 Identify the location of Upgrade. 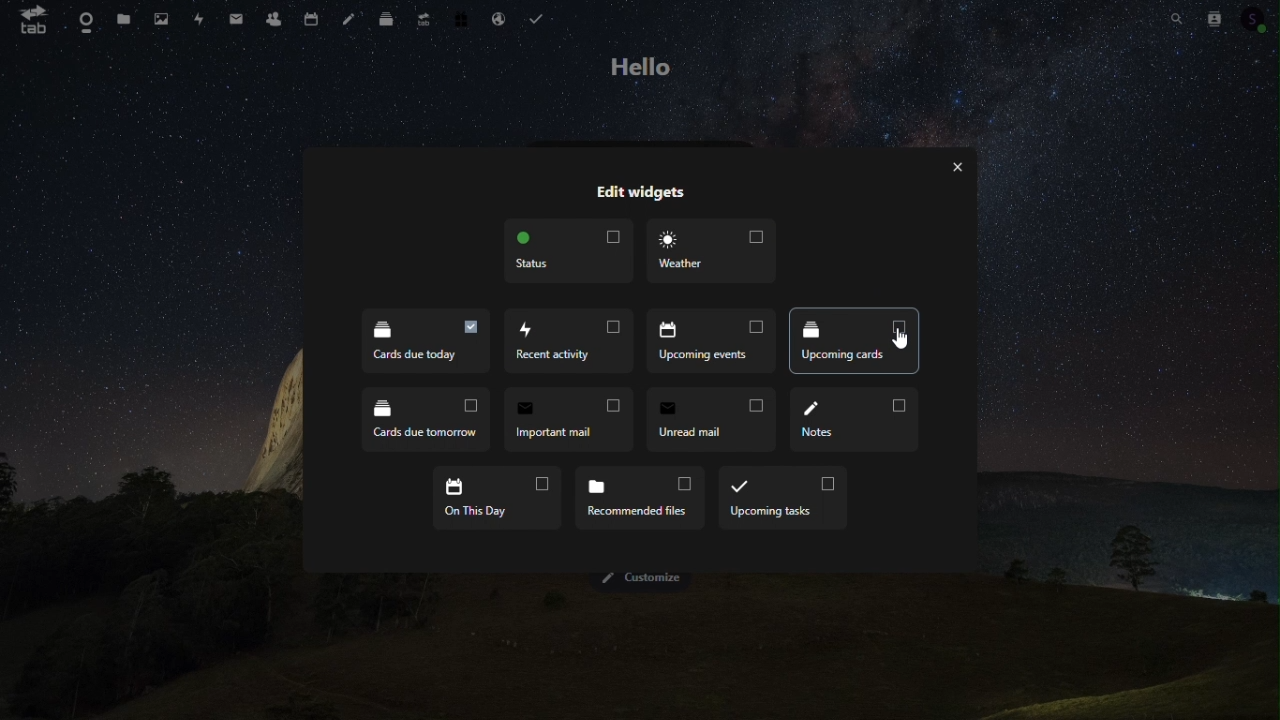
(425, 19).